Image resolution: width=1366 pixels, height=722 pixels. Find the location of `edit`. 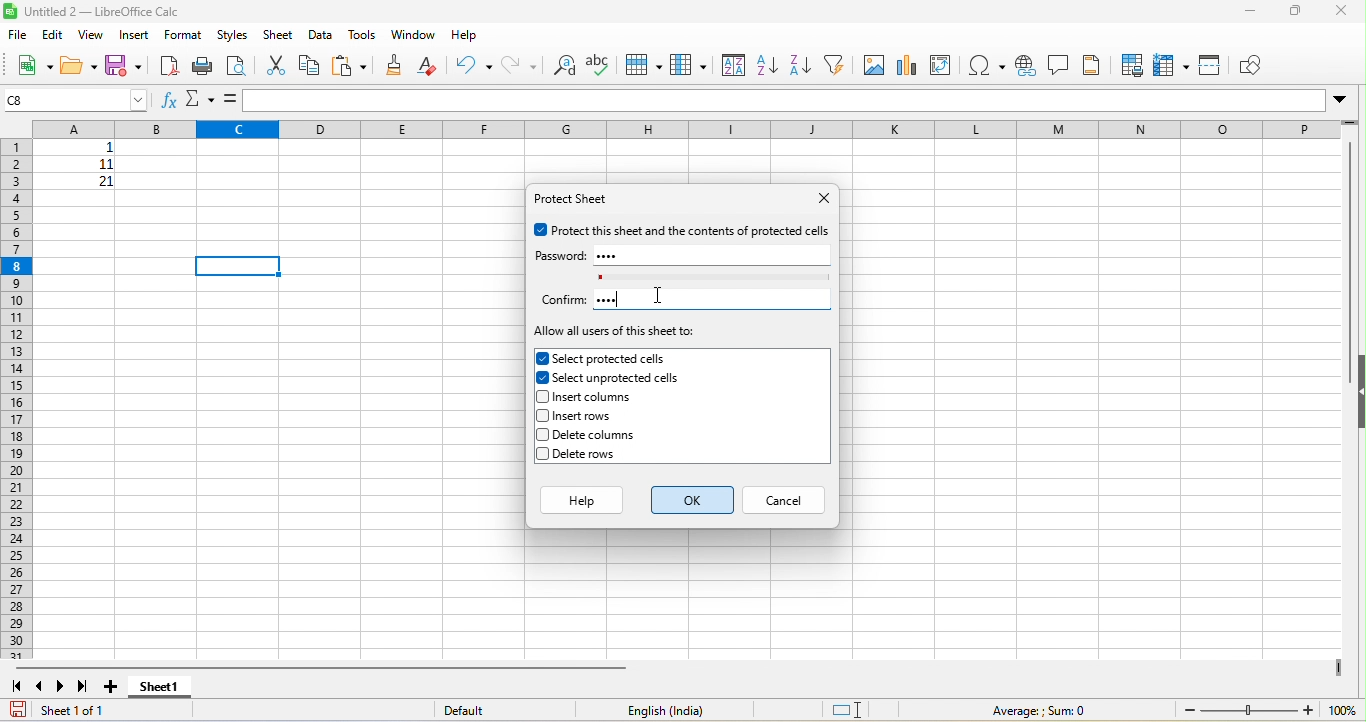

edit is located at coordinates (51, 35).